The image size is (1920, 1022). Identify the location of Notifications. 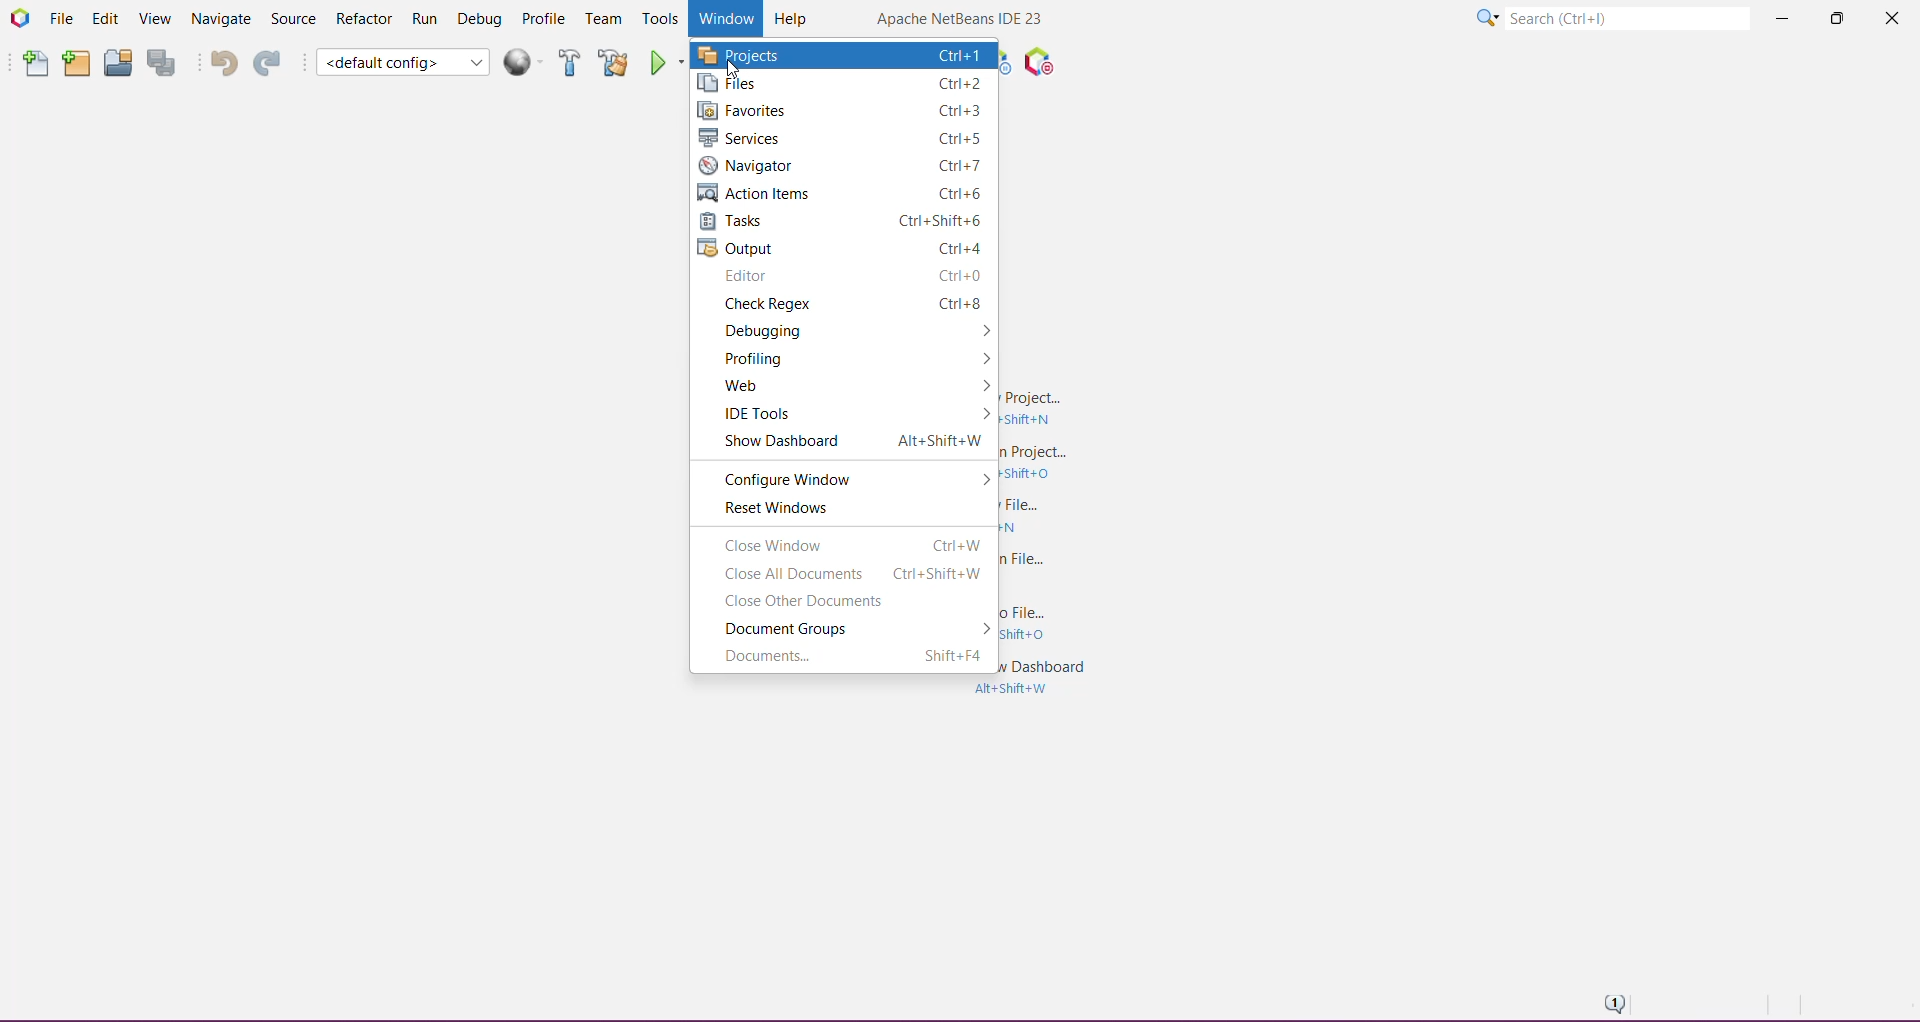
(1612, 1002).